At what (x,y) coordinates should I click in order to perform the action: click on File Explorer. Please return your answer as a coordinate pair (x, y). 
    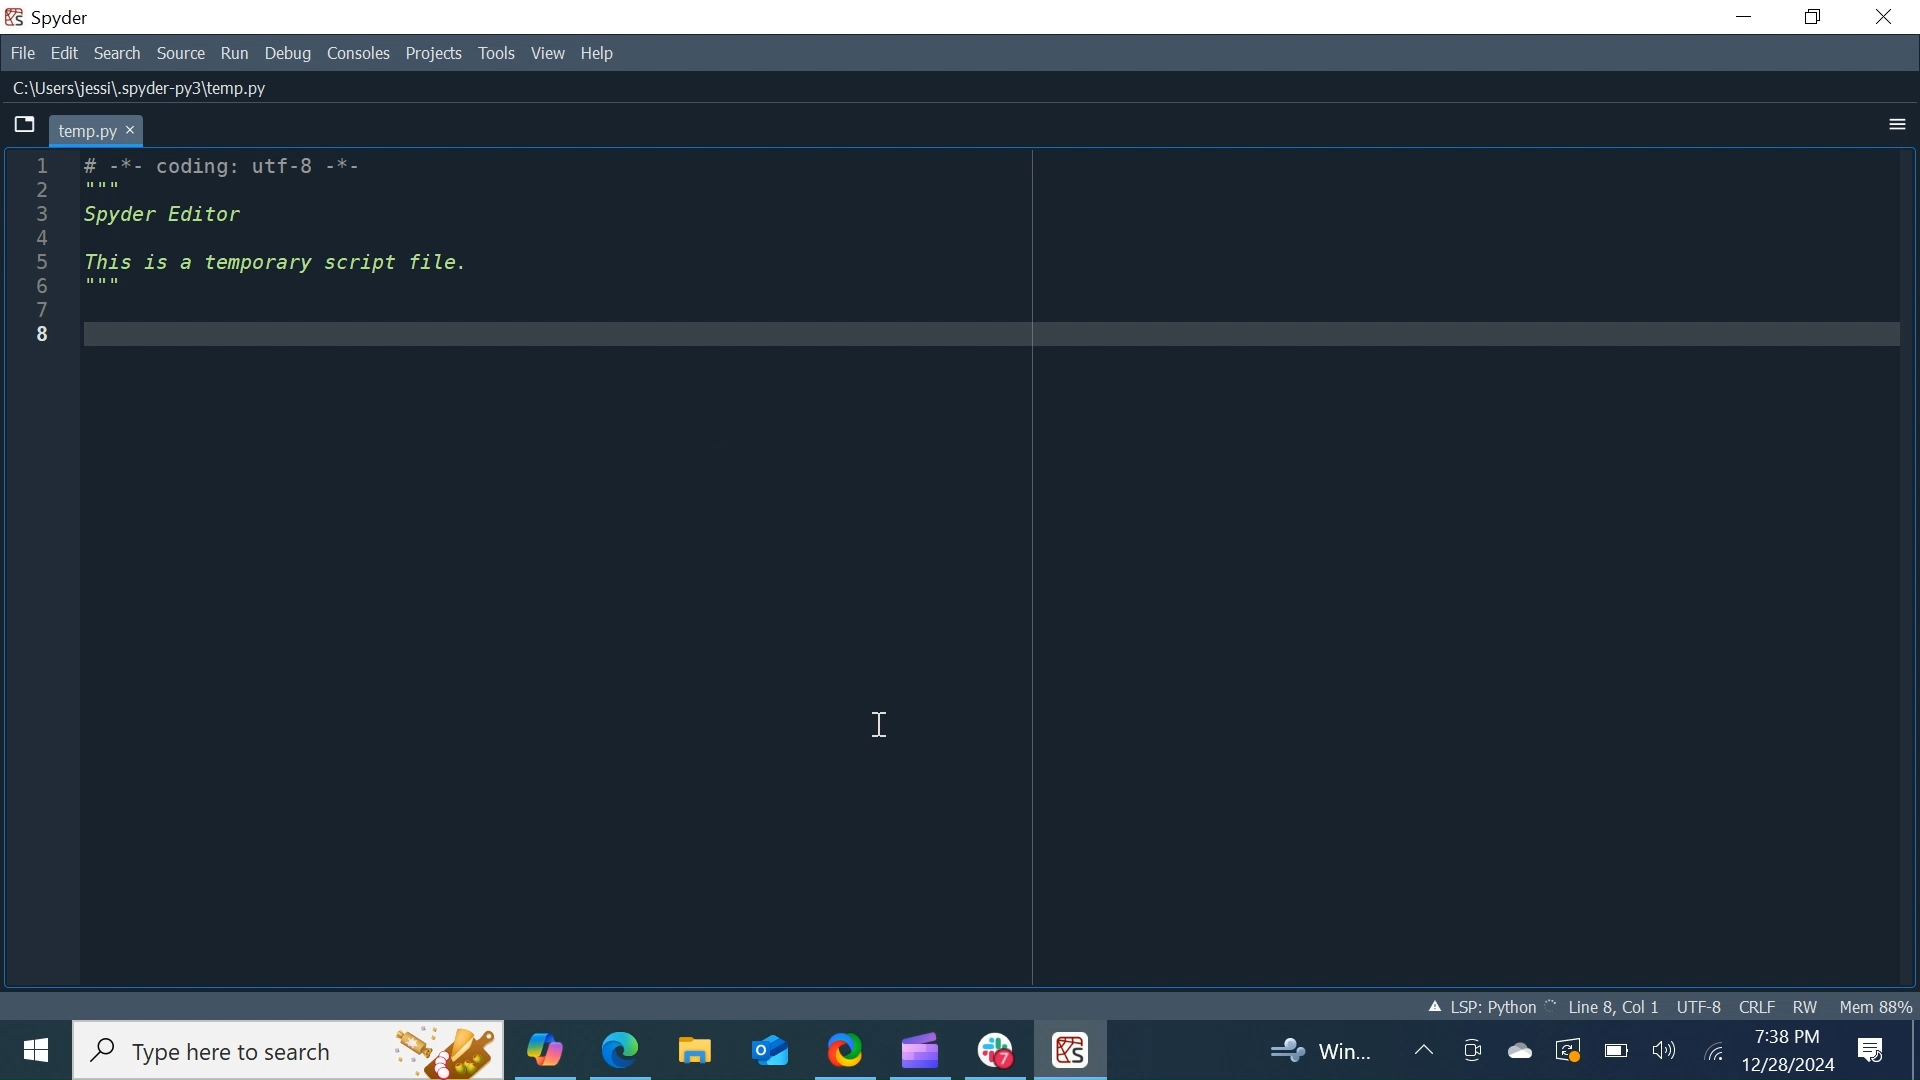
    Looking at the image, I should click on (693, 1050).